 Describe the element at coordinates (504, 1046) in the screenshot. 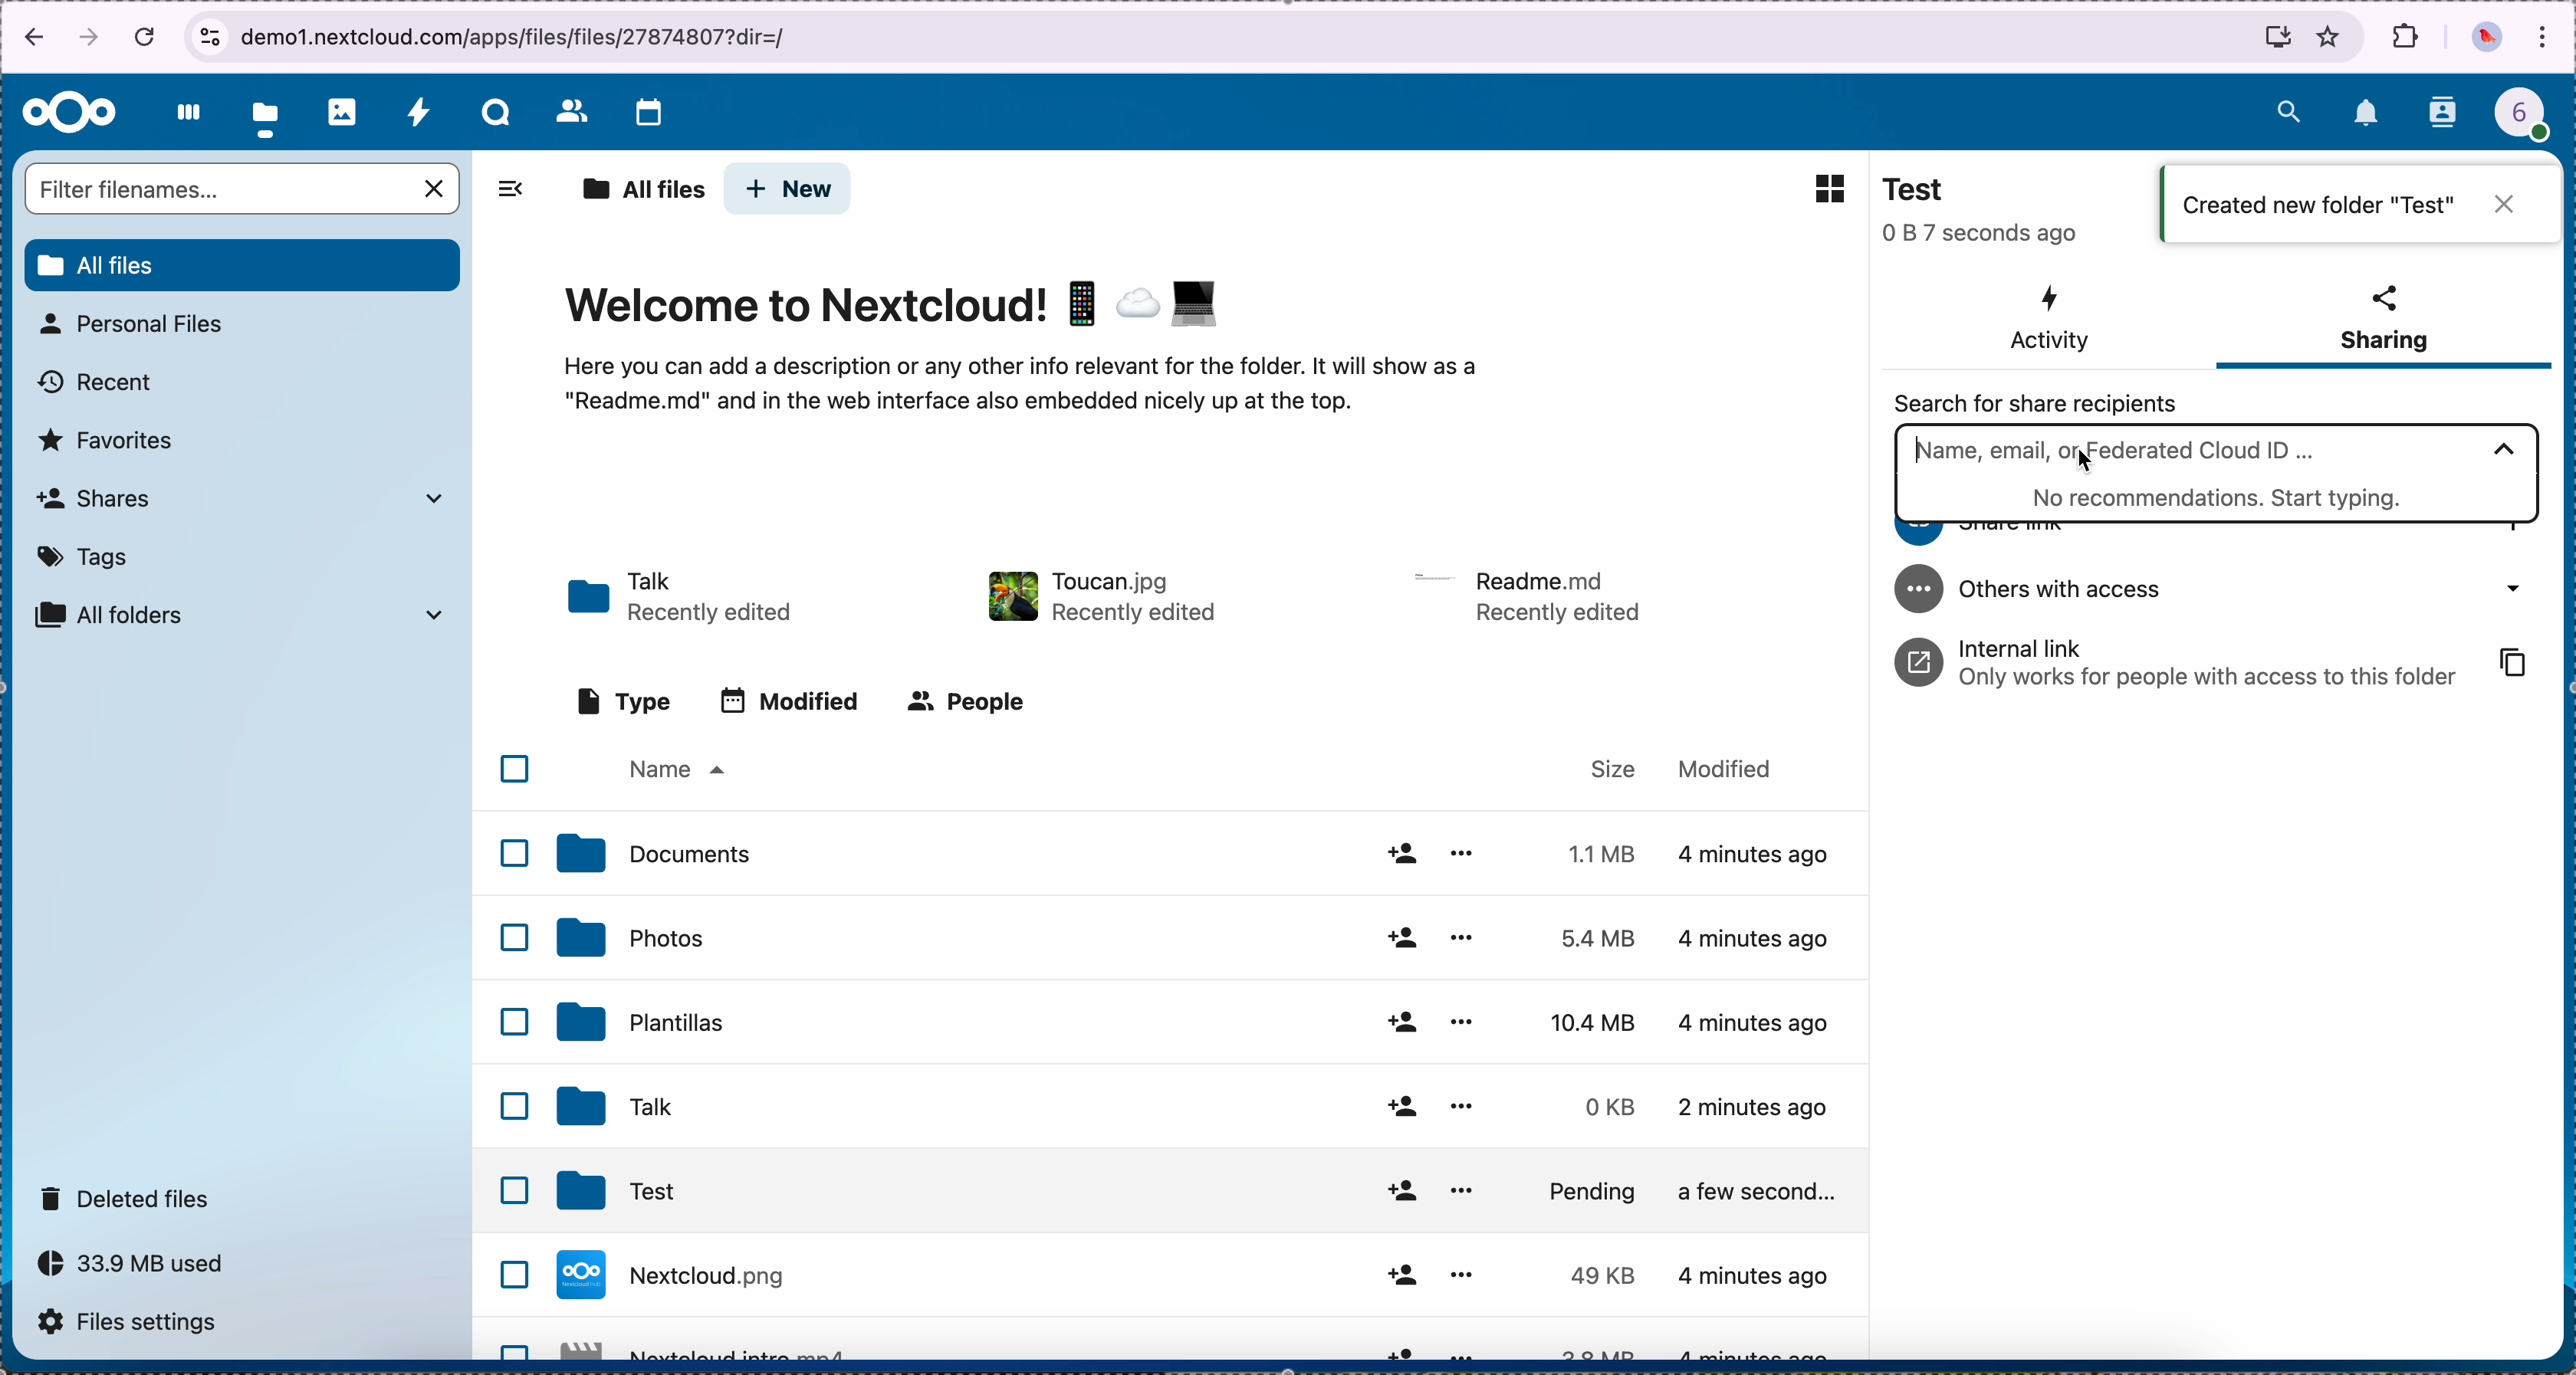

I see `checkboxes` at that location.